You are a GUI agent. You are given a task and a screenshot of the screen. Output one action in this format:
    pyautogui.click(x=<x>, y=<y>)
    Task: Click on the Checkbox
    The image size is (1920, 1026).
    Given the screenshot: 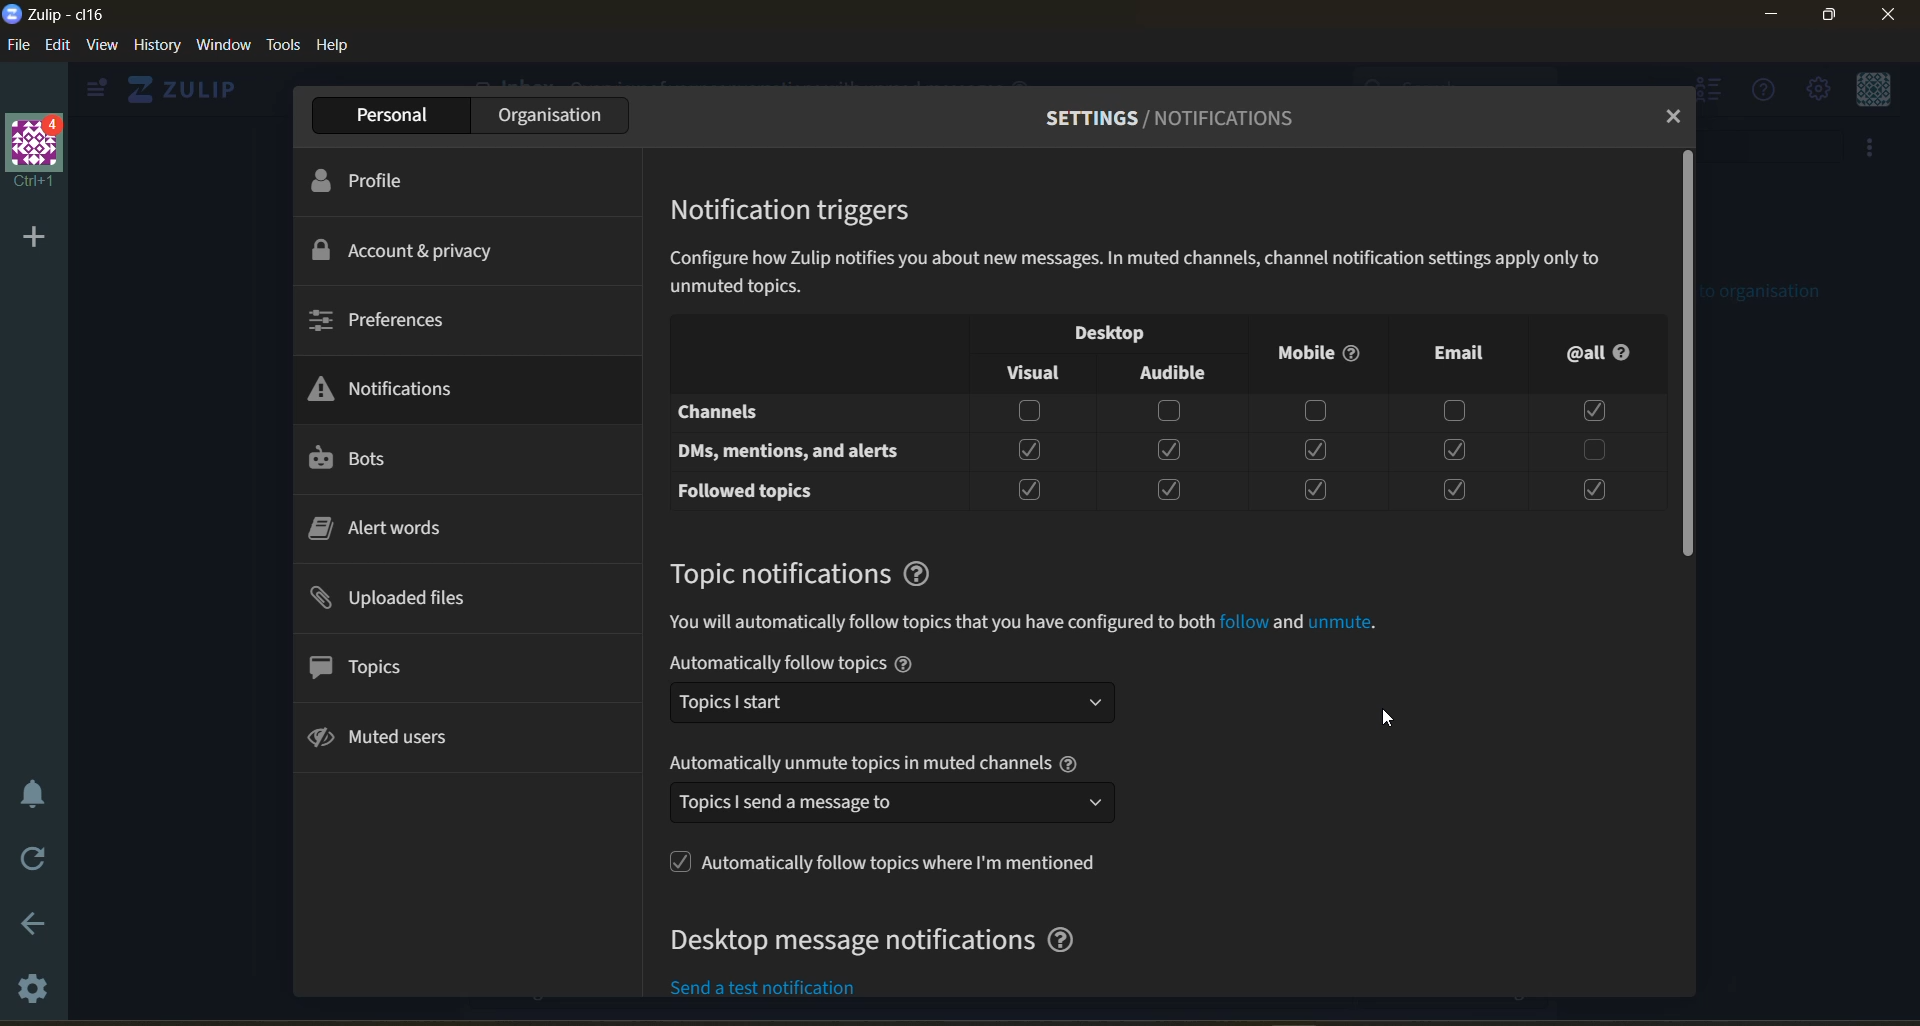 What is the action you would take?
    pyautogui.click(x=1453, y=451)
    